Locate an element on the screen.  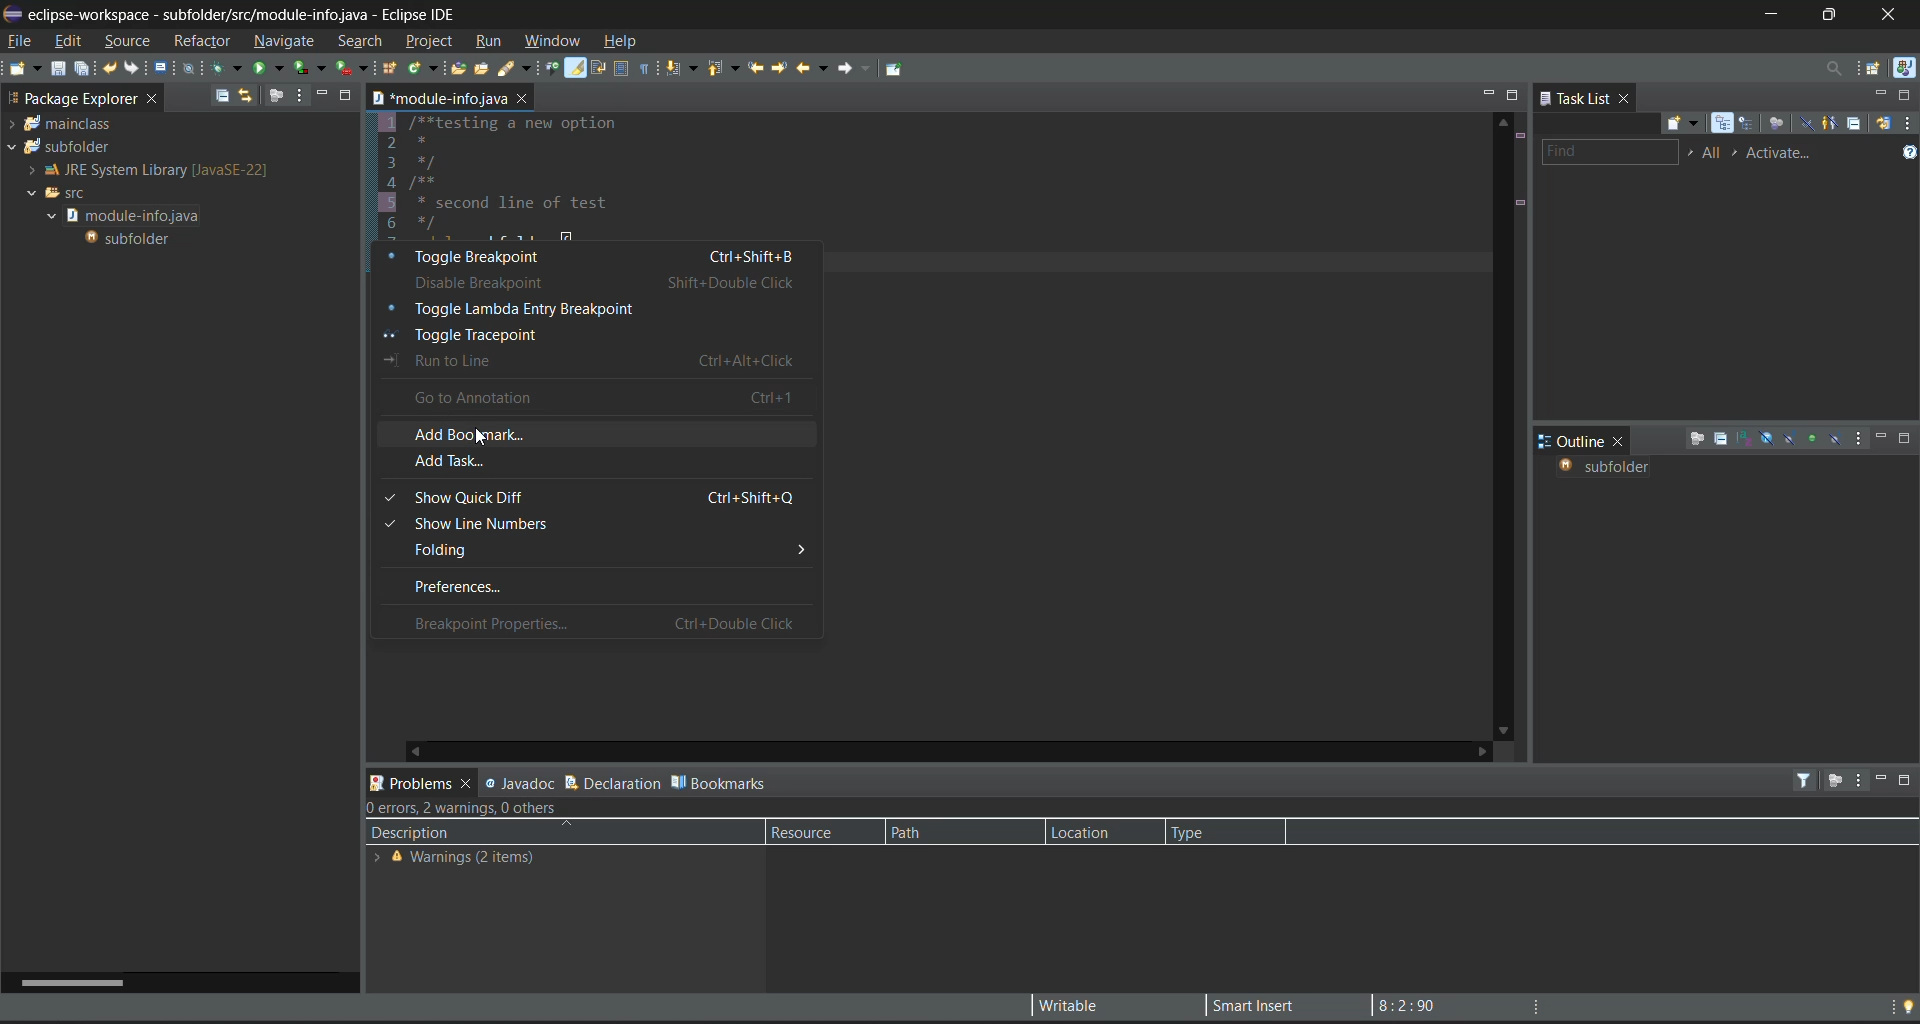
project is located at coordinates (429, 39).